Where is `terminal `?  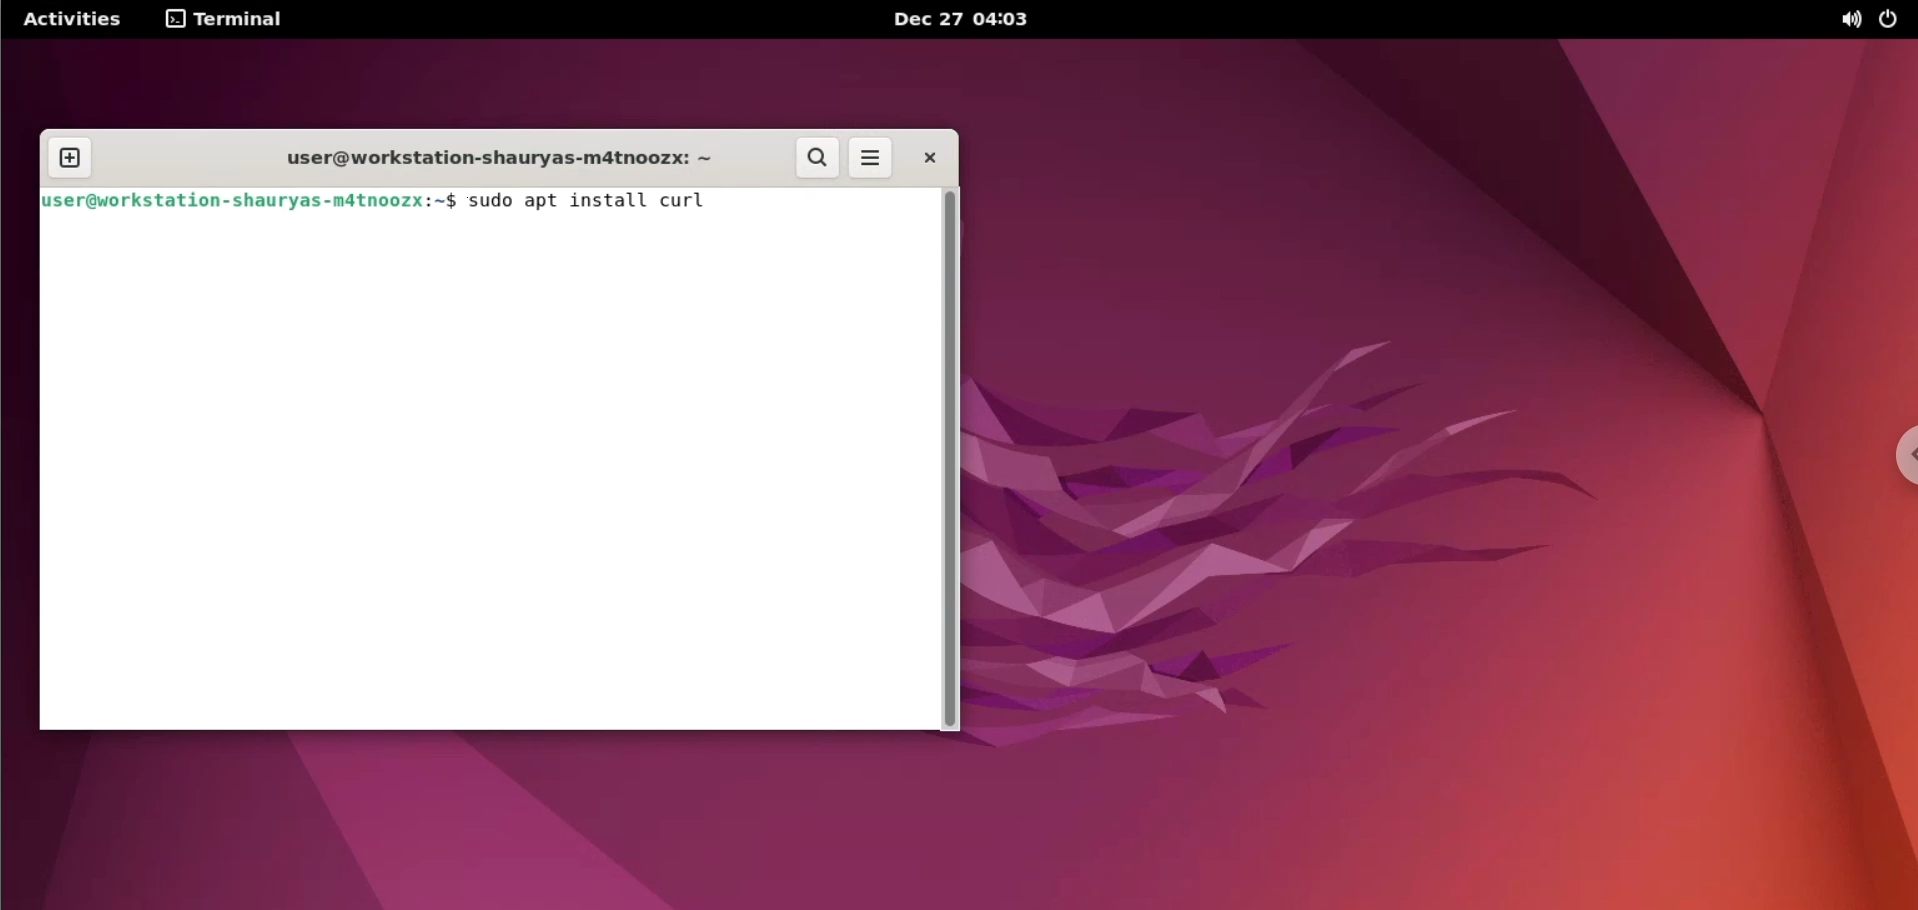
terminal  is located at coordinates (228, 21).